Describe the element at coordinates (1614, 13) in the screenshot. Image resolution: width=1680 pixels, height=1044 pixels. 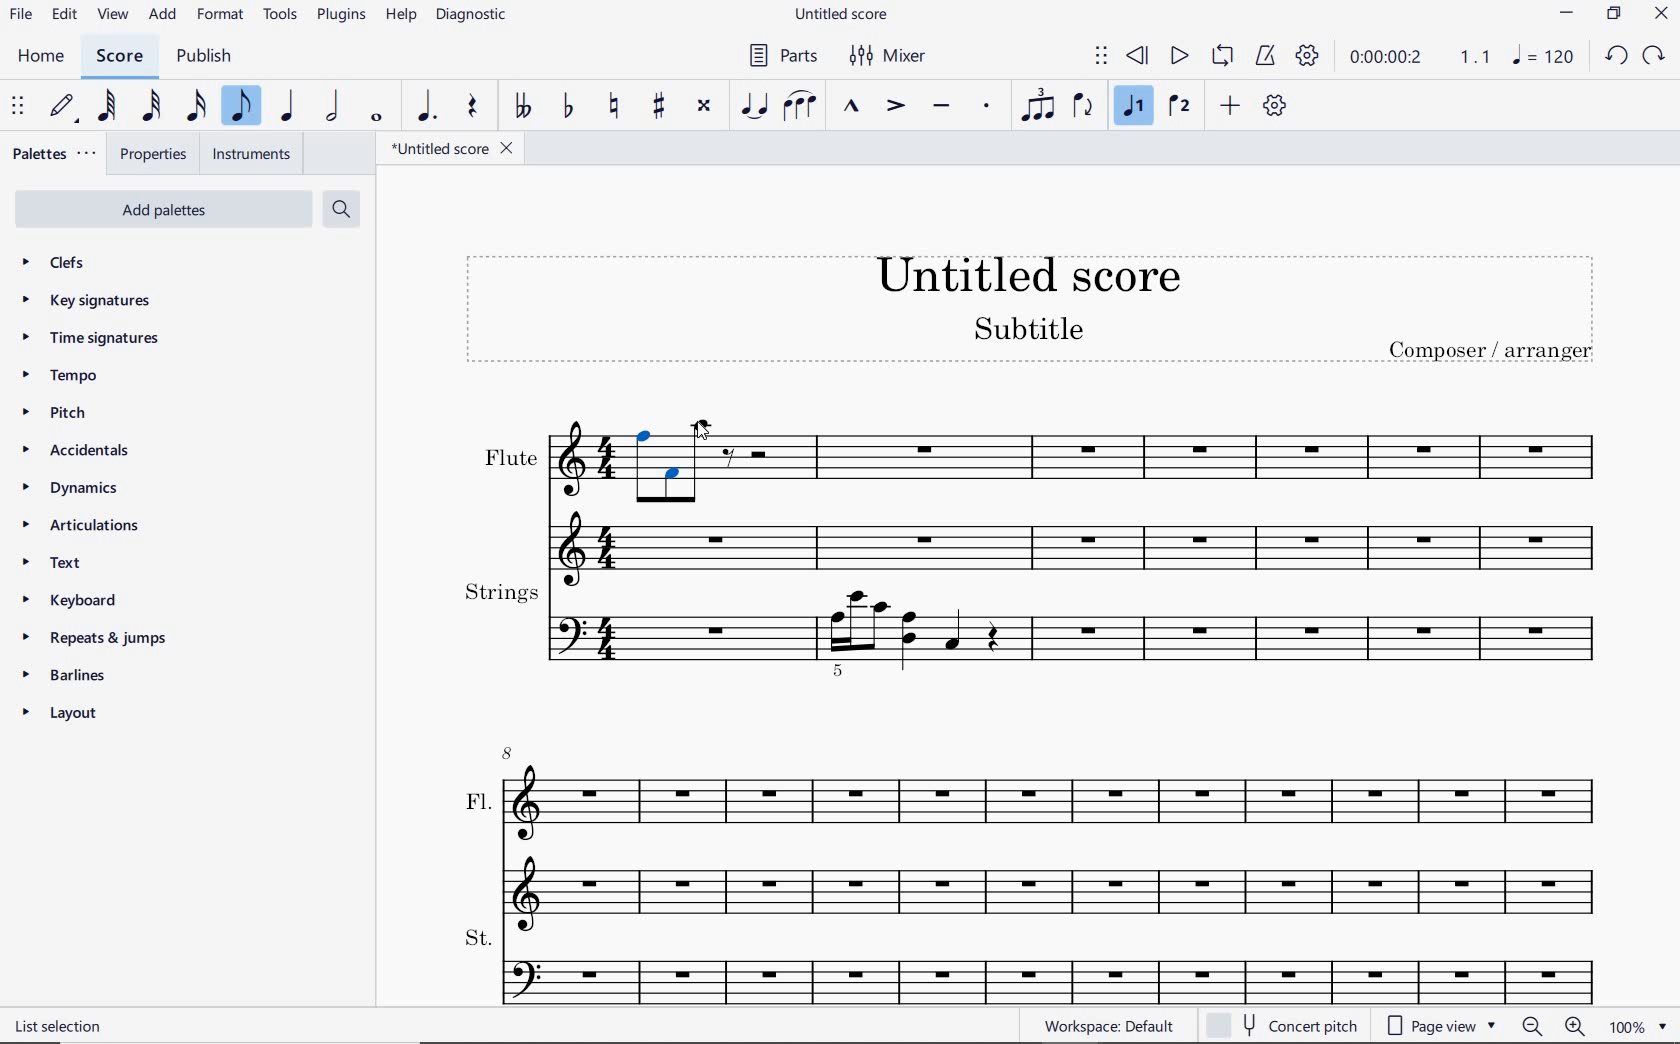
I see `restore down` at that location.